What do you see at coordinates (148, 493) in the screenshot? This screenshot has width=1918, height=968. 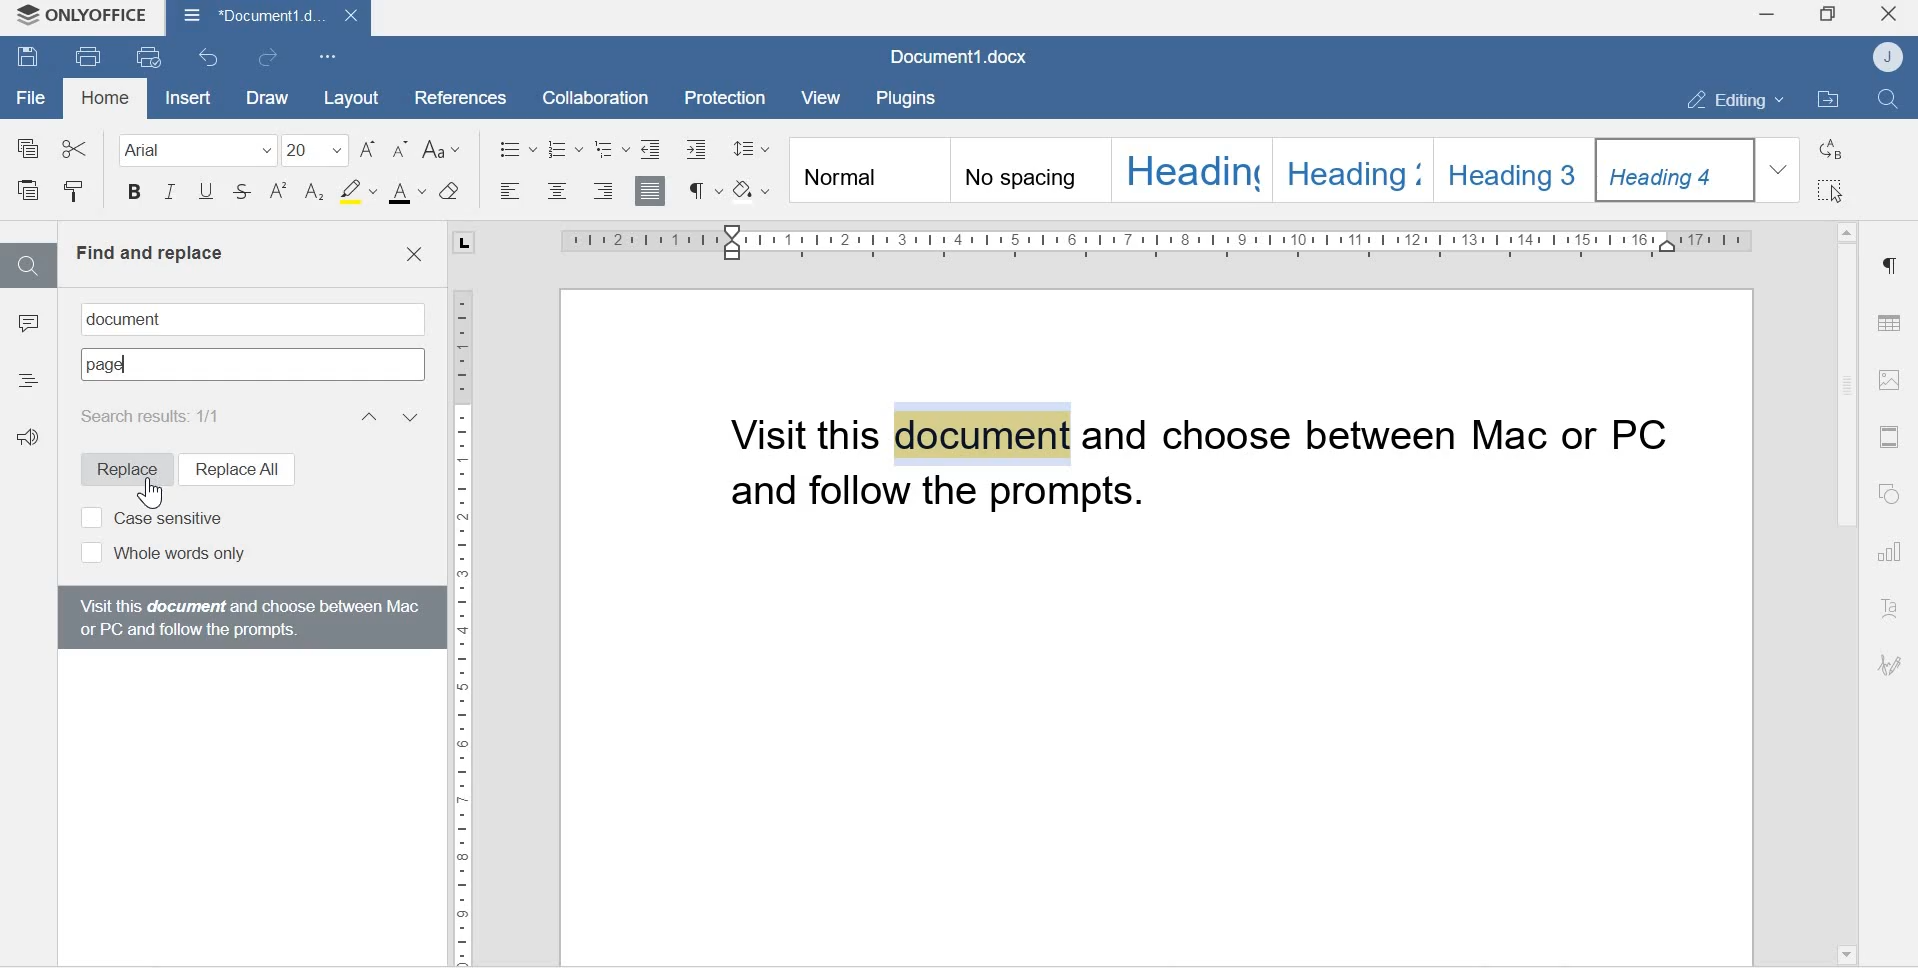 I see `cursor` at bounding box center [148, 493].